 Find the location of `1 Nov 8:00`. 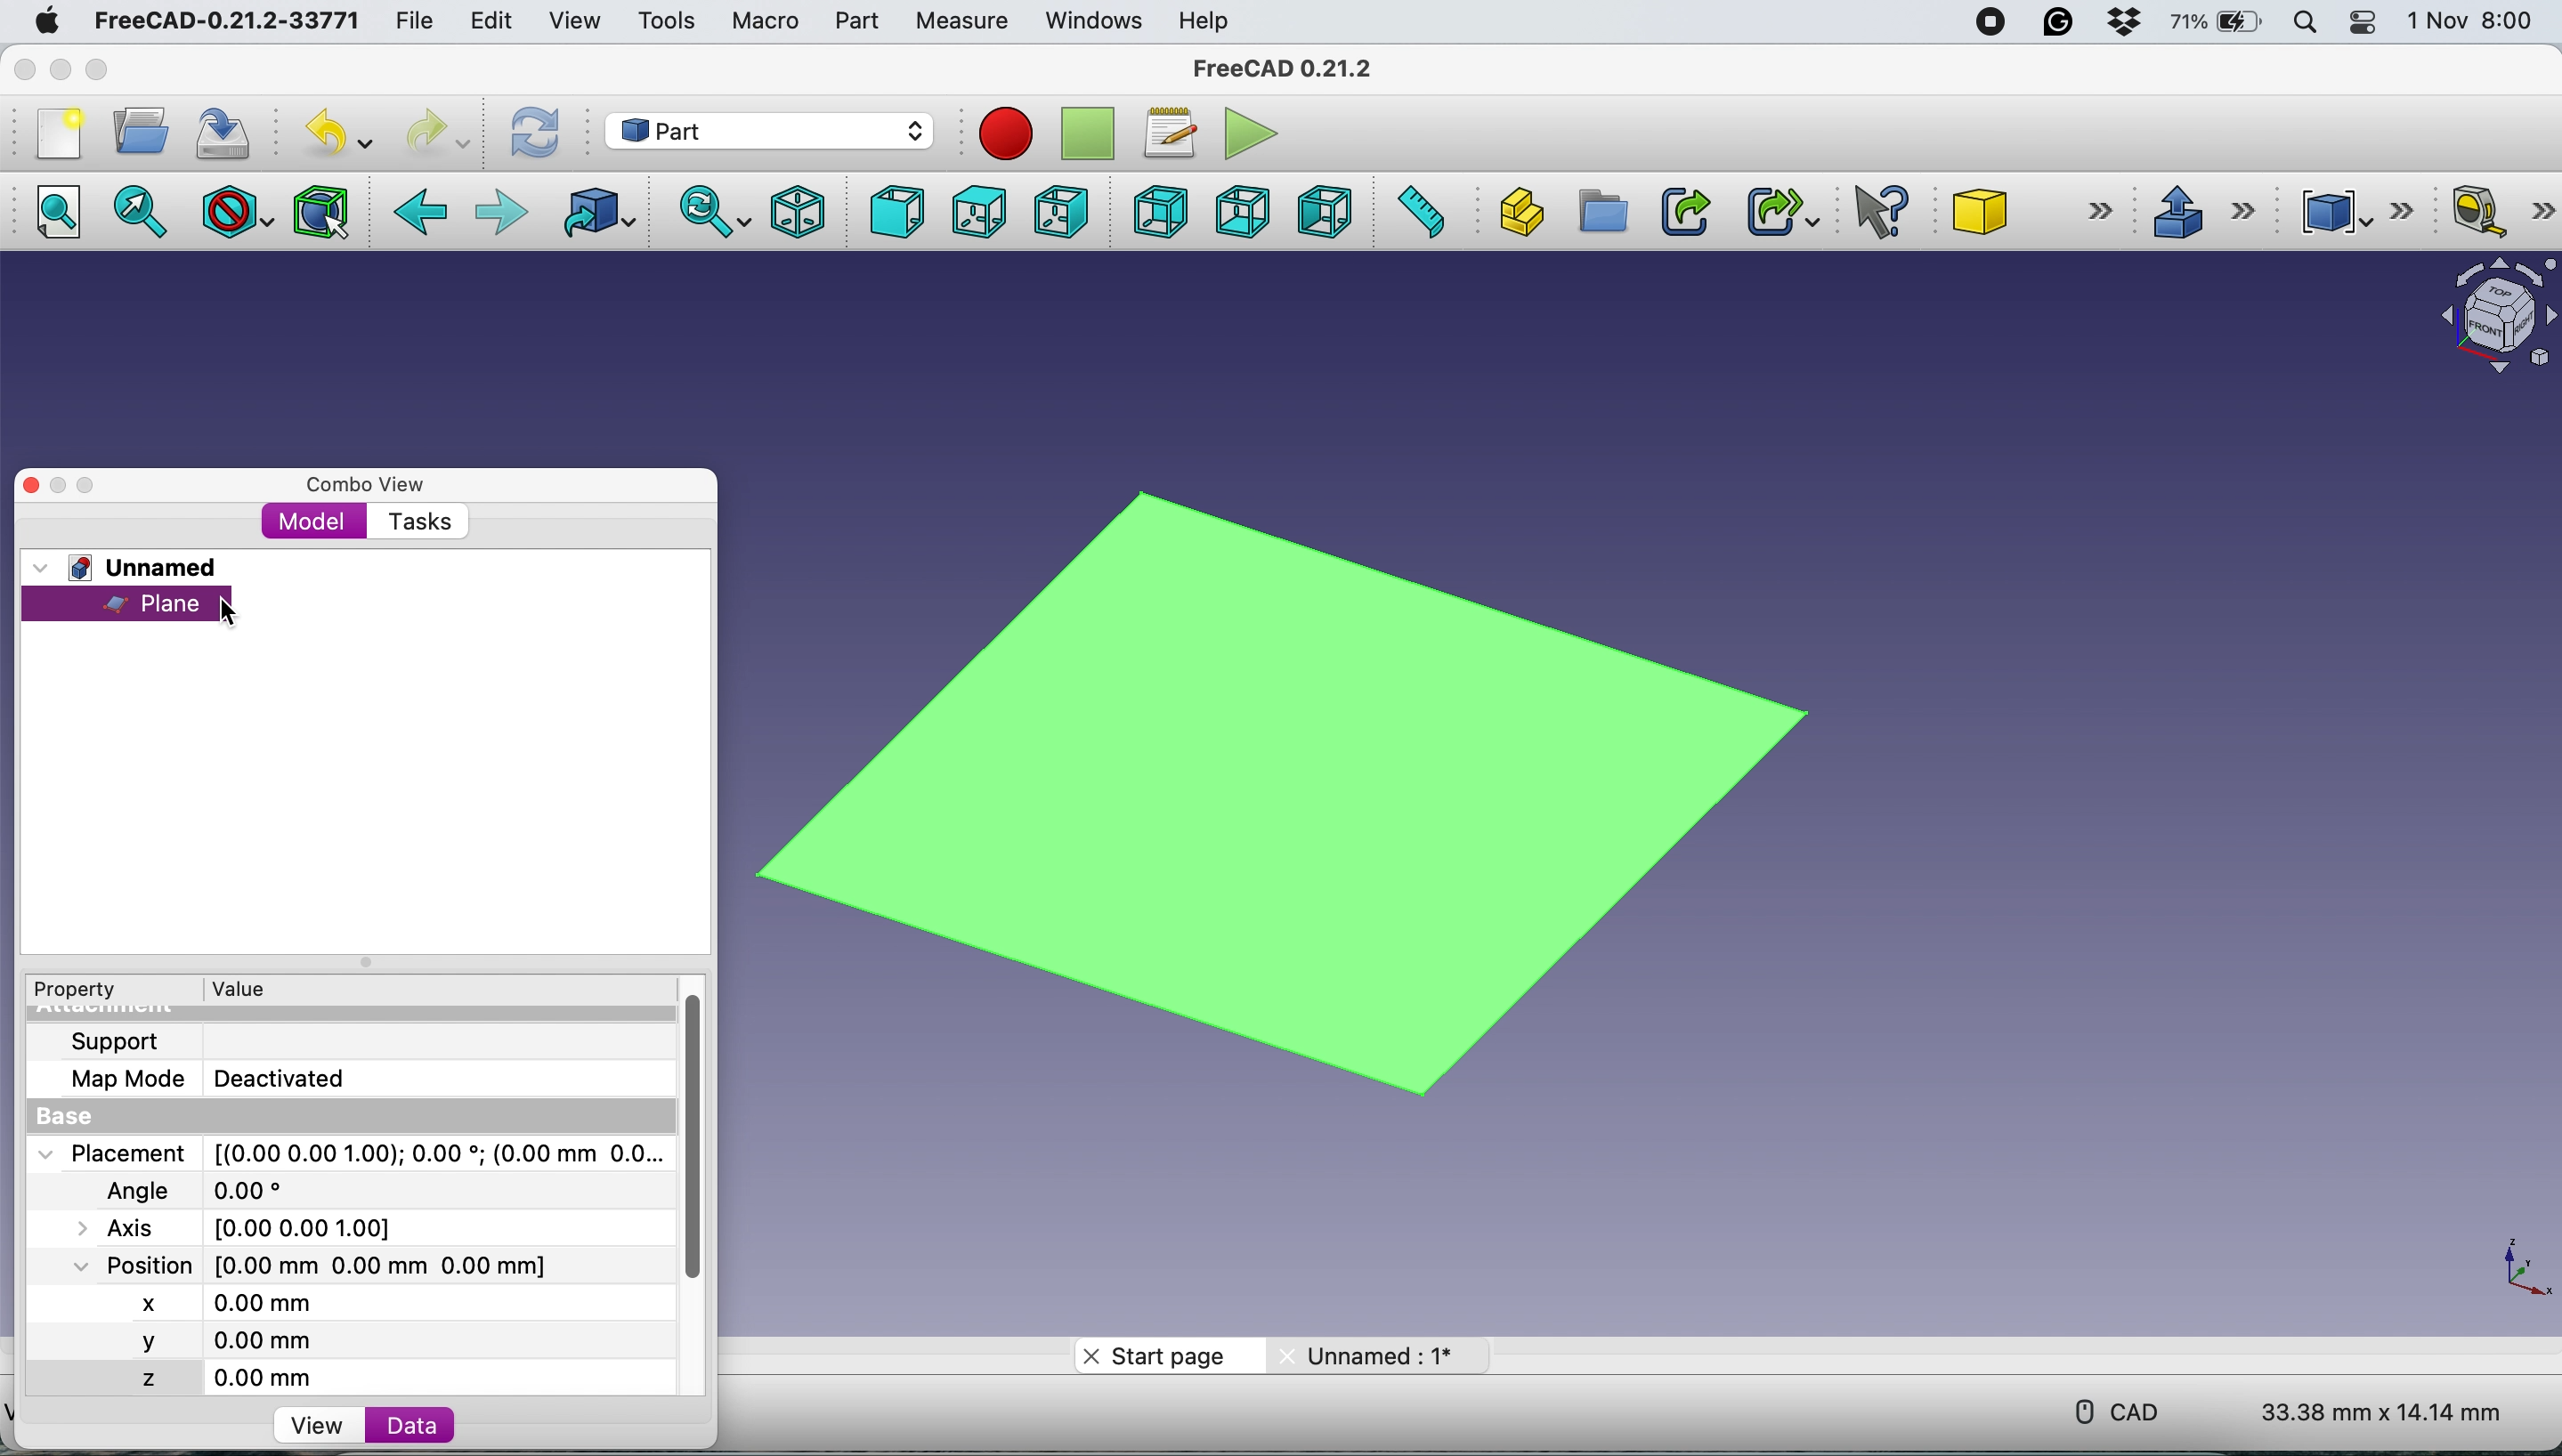

1 Nov 8:00 is located at coordinates (2471, 24).